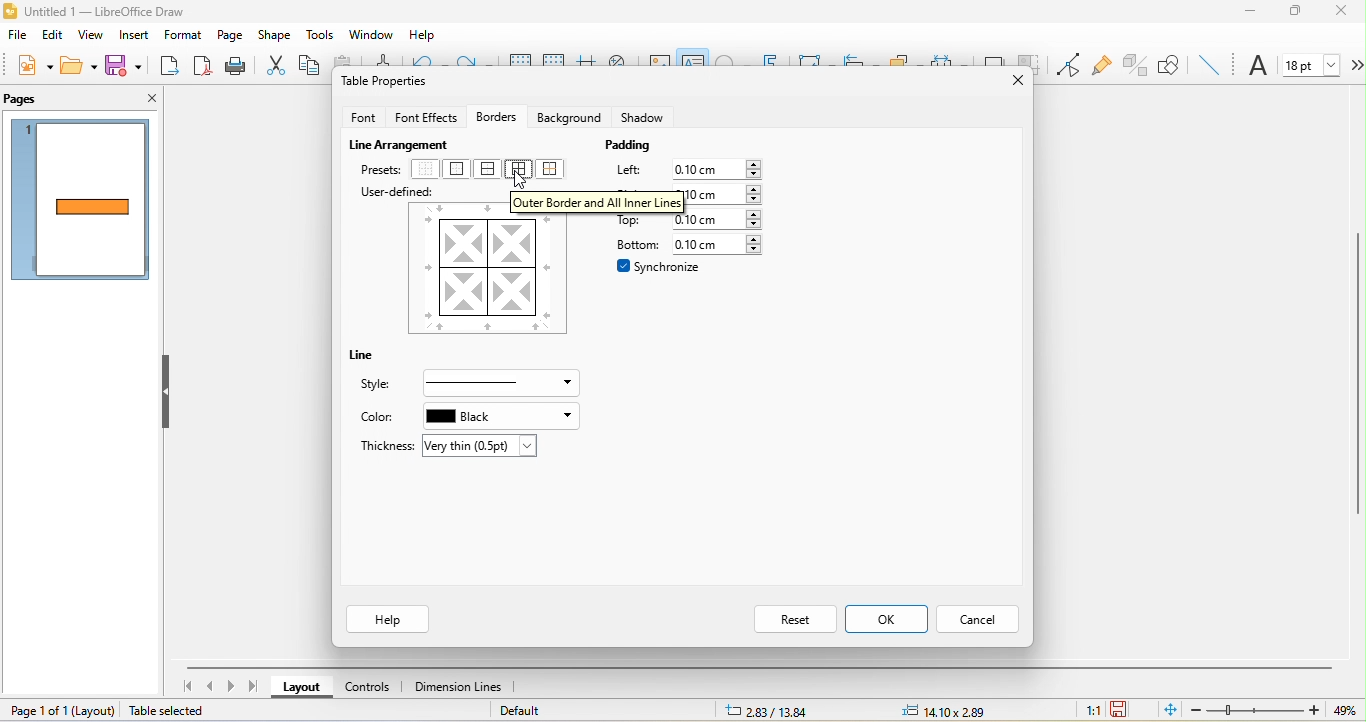 This screenshot has height=722, width=1366. Describe the element at coordinates (212, 688) in the screenshot. I see `previous page` at that location.